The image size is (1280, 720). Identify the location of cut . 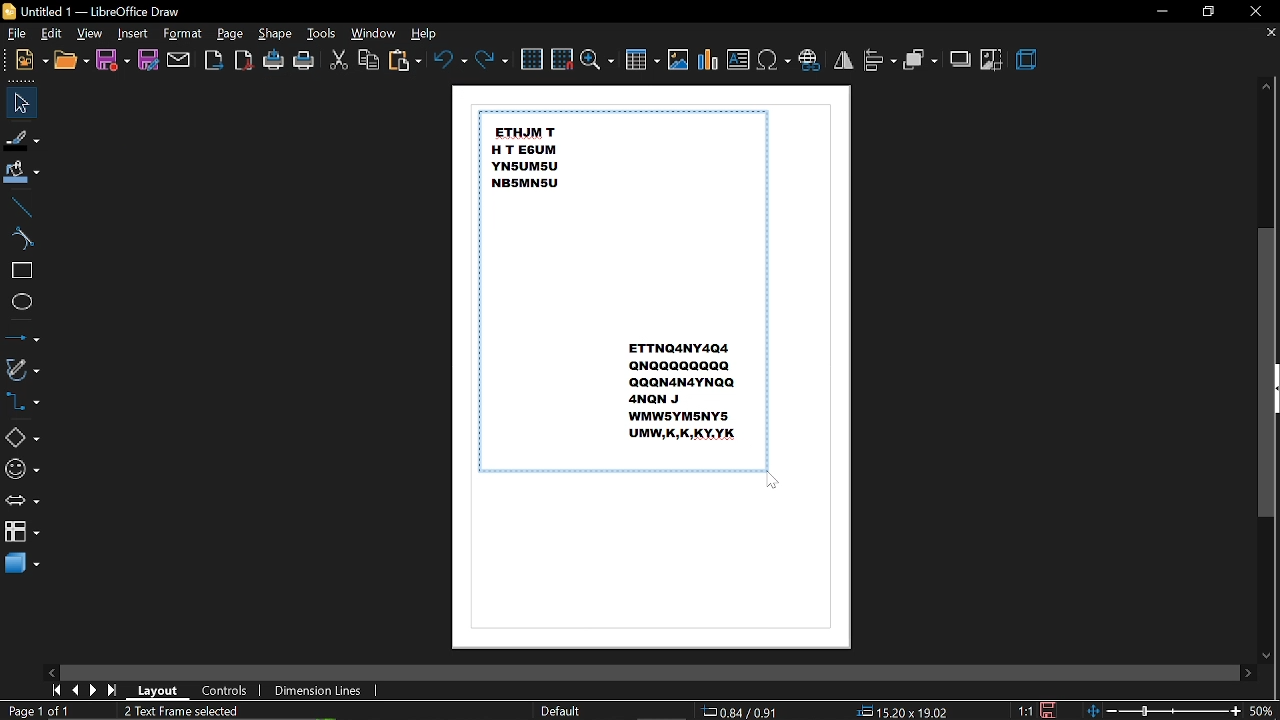
(339, 60).